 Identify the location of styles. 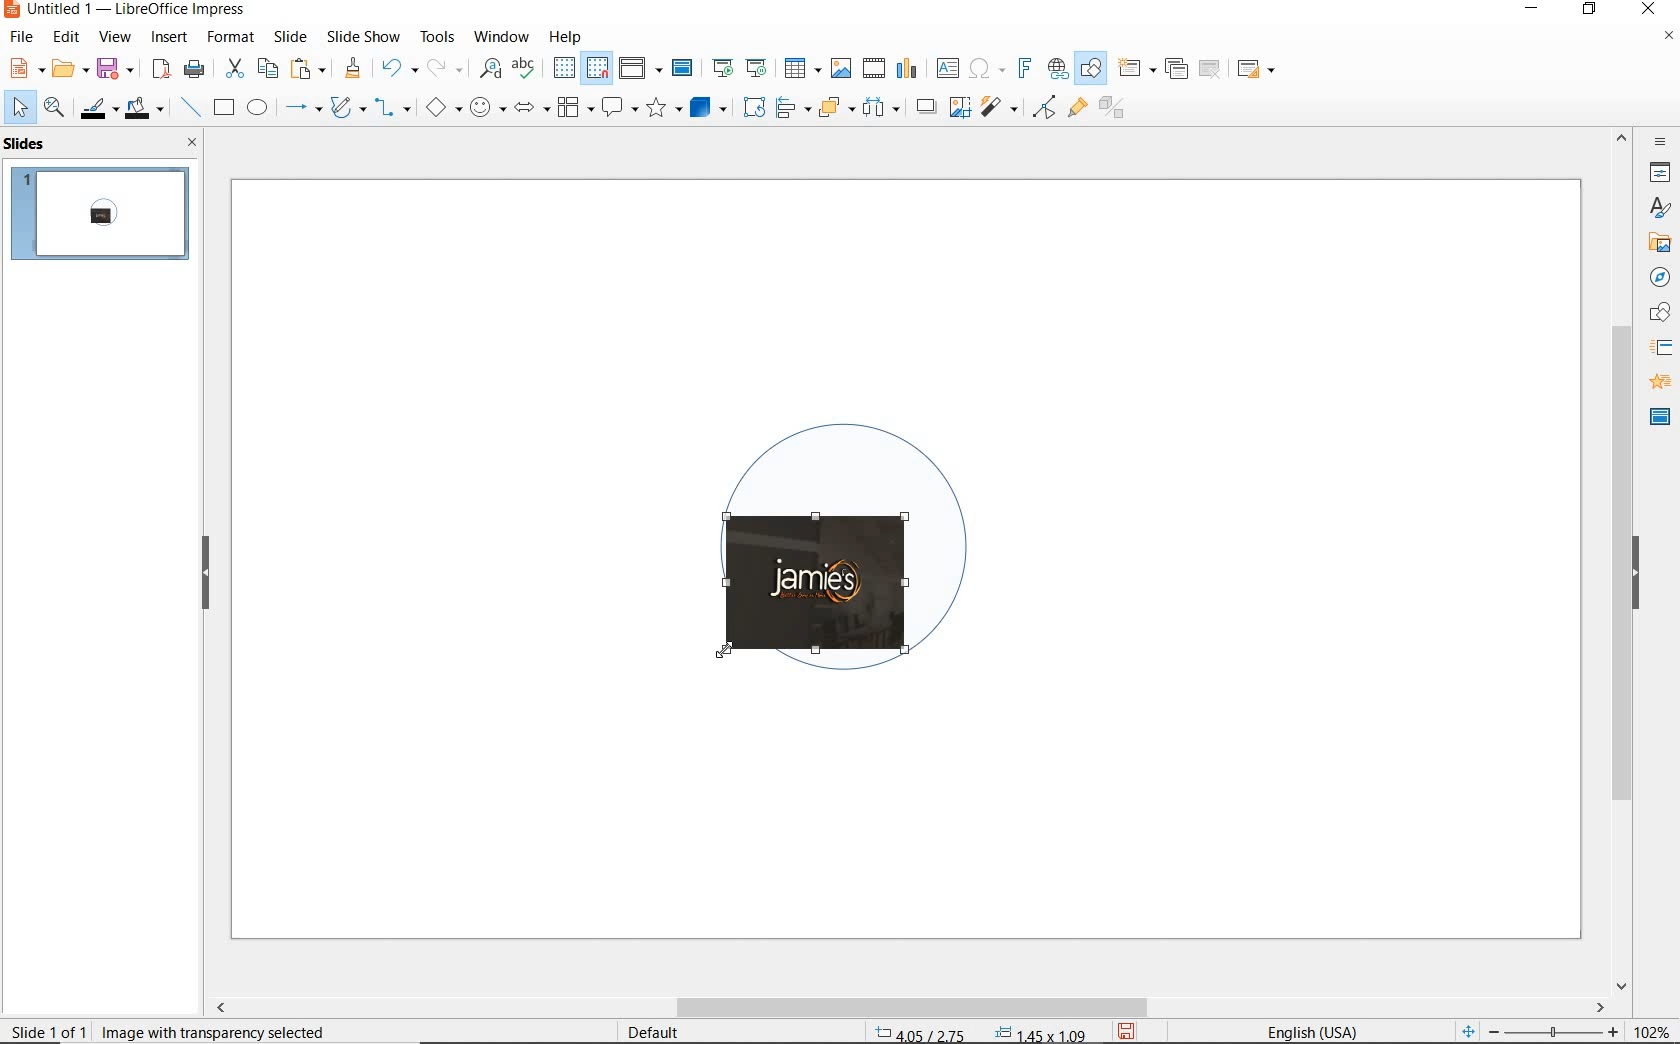
(1660, 209).